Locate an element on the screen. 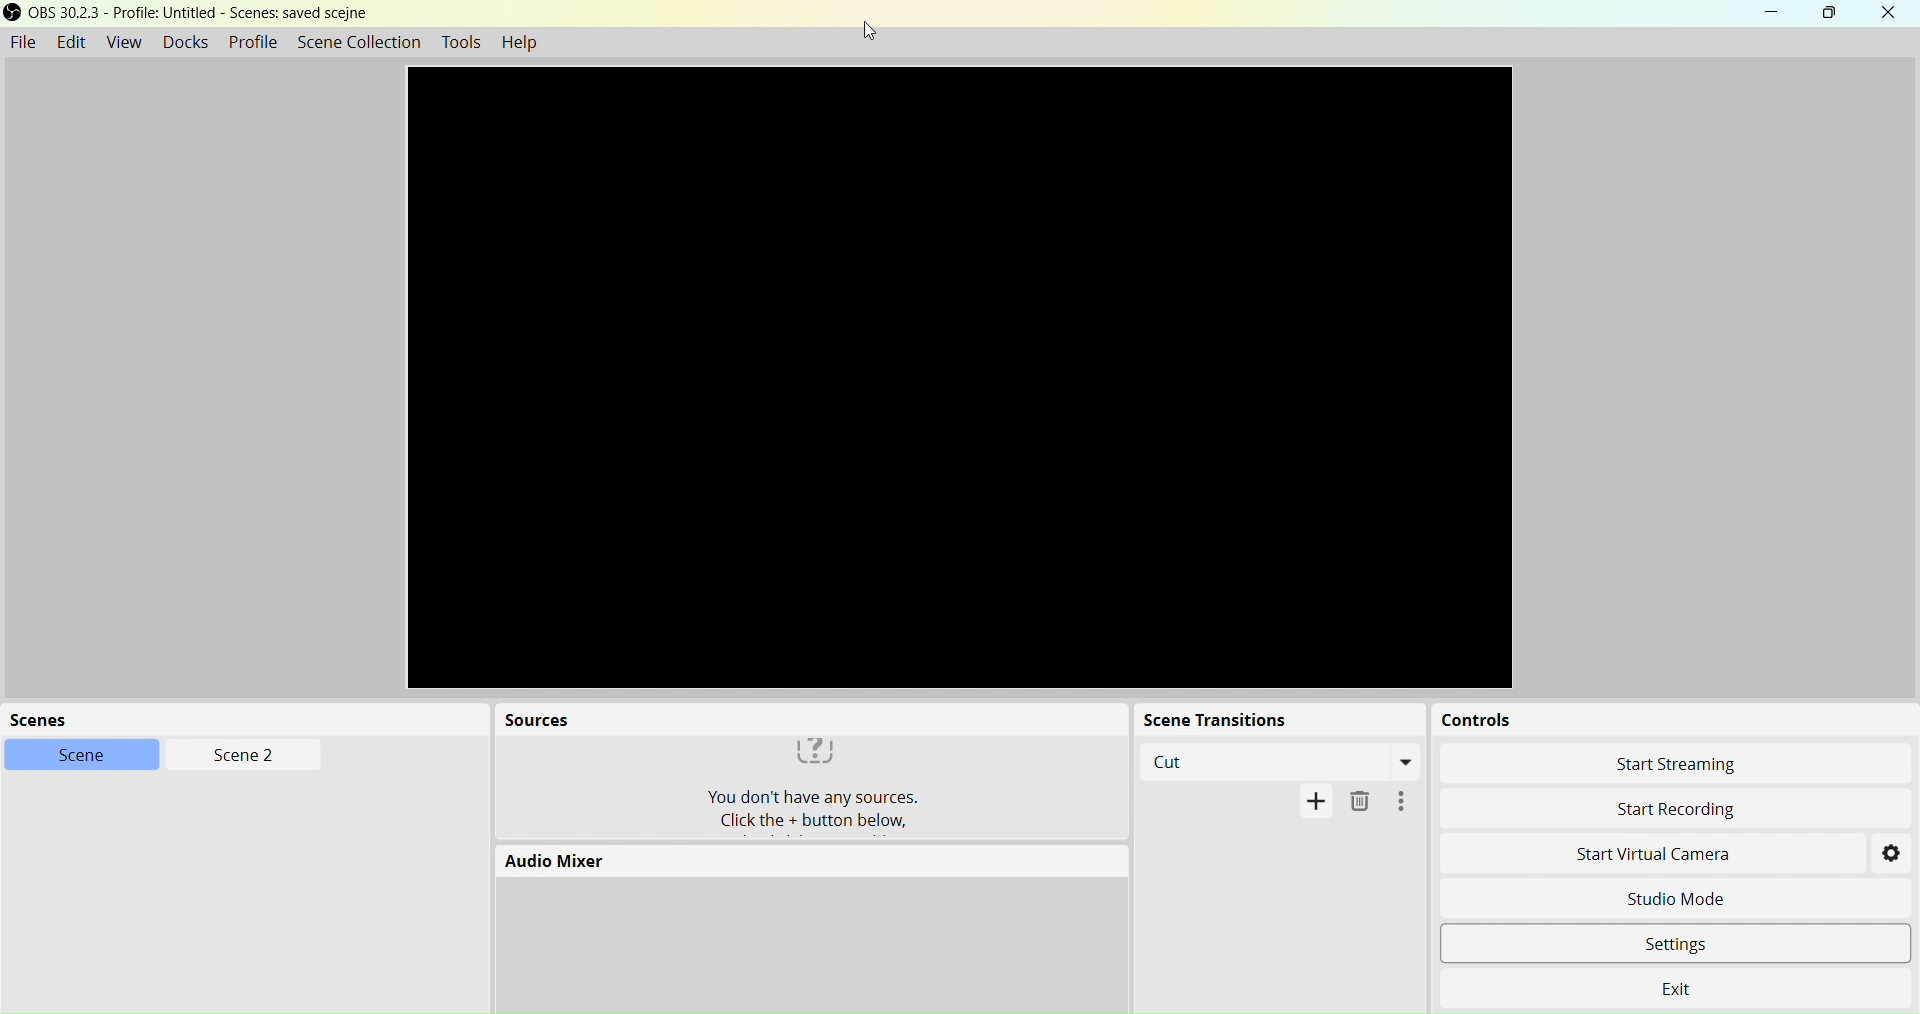 This screenshot has width=1920, height=1014. Studio Mode is located at coordinates (1699, 900).